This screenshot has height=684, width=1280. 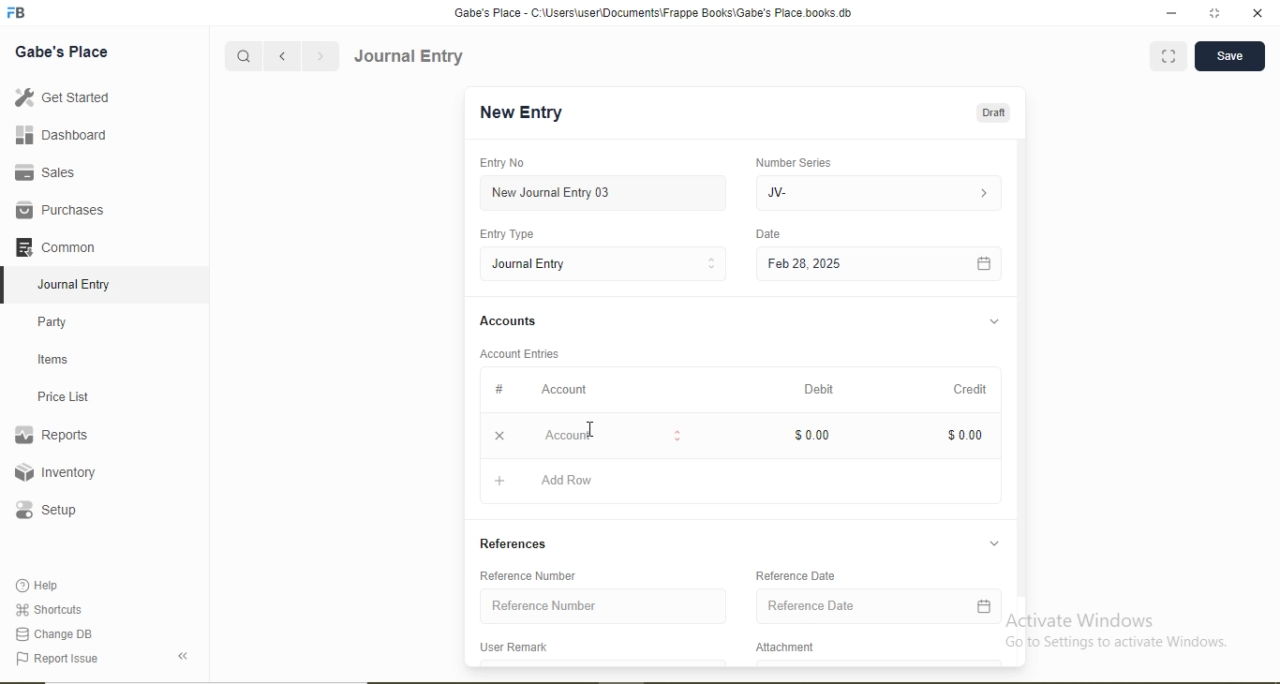 I want to click on Help, so click(x=39, y=585).